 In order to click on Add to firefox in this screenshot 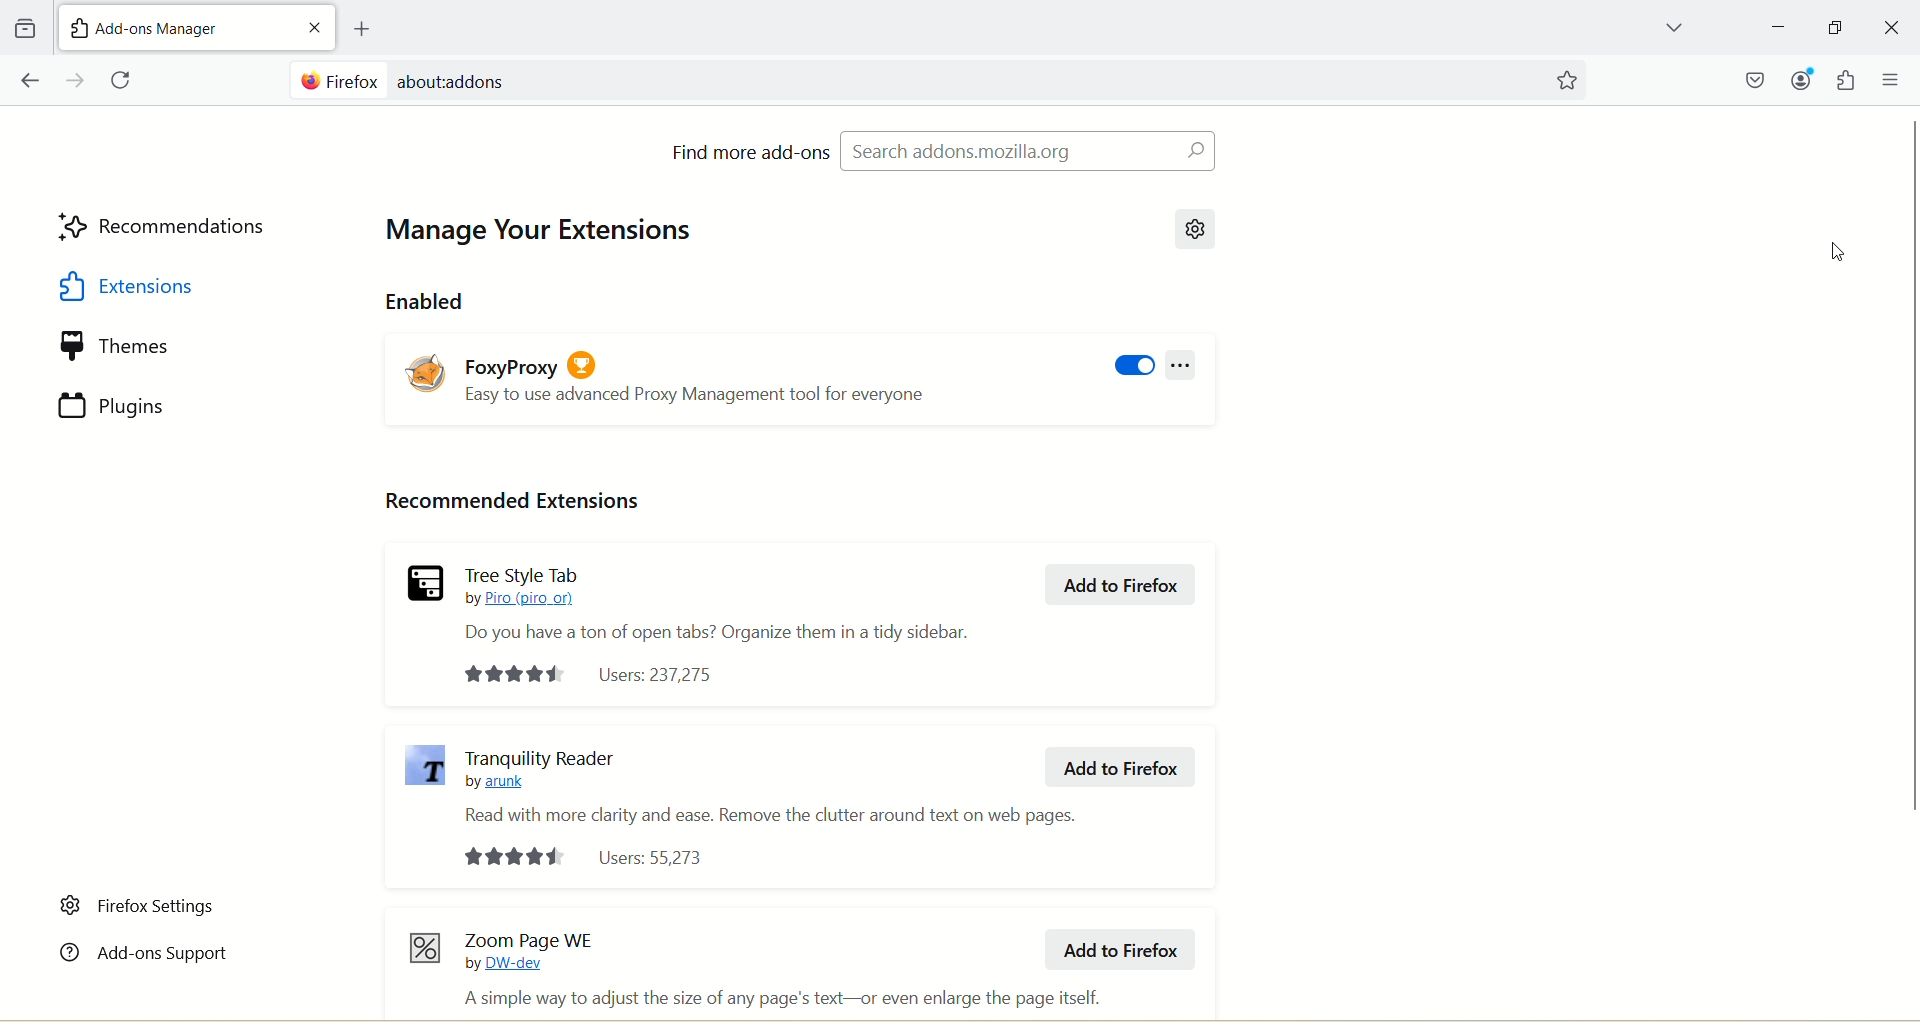, I will do `click(1123, 585)`.